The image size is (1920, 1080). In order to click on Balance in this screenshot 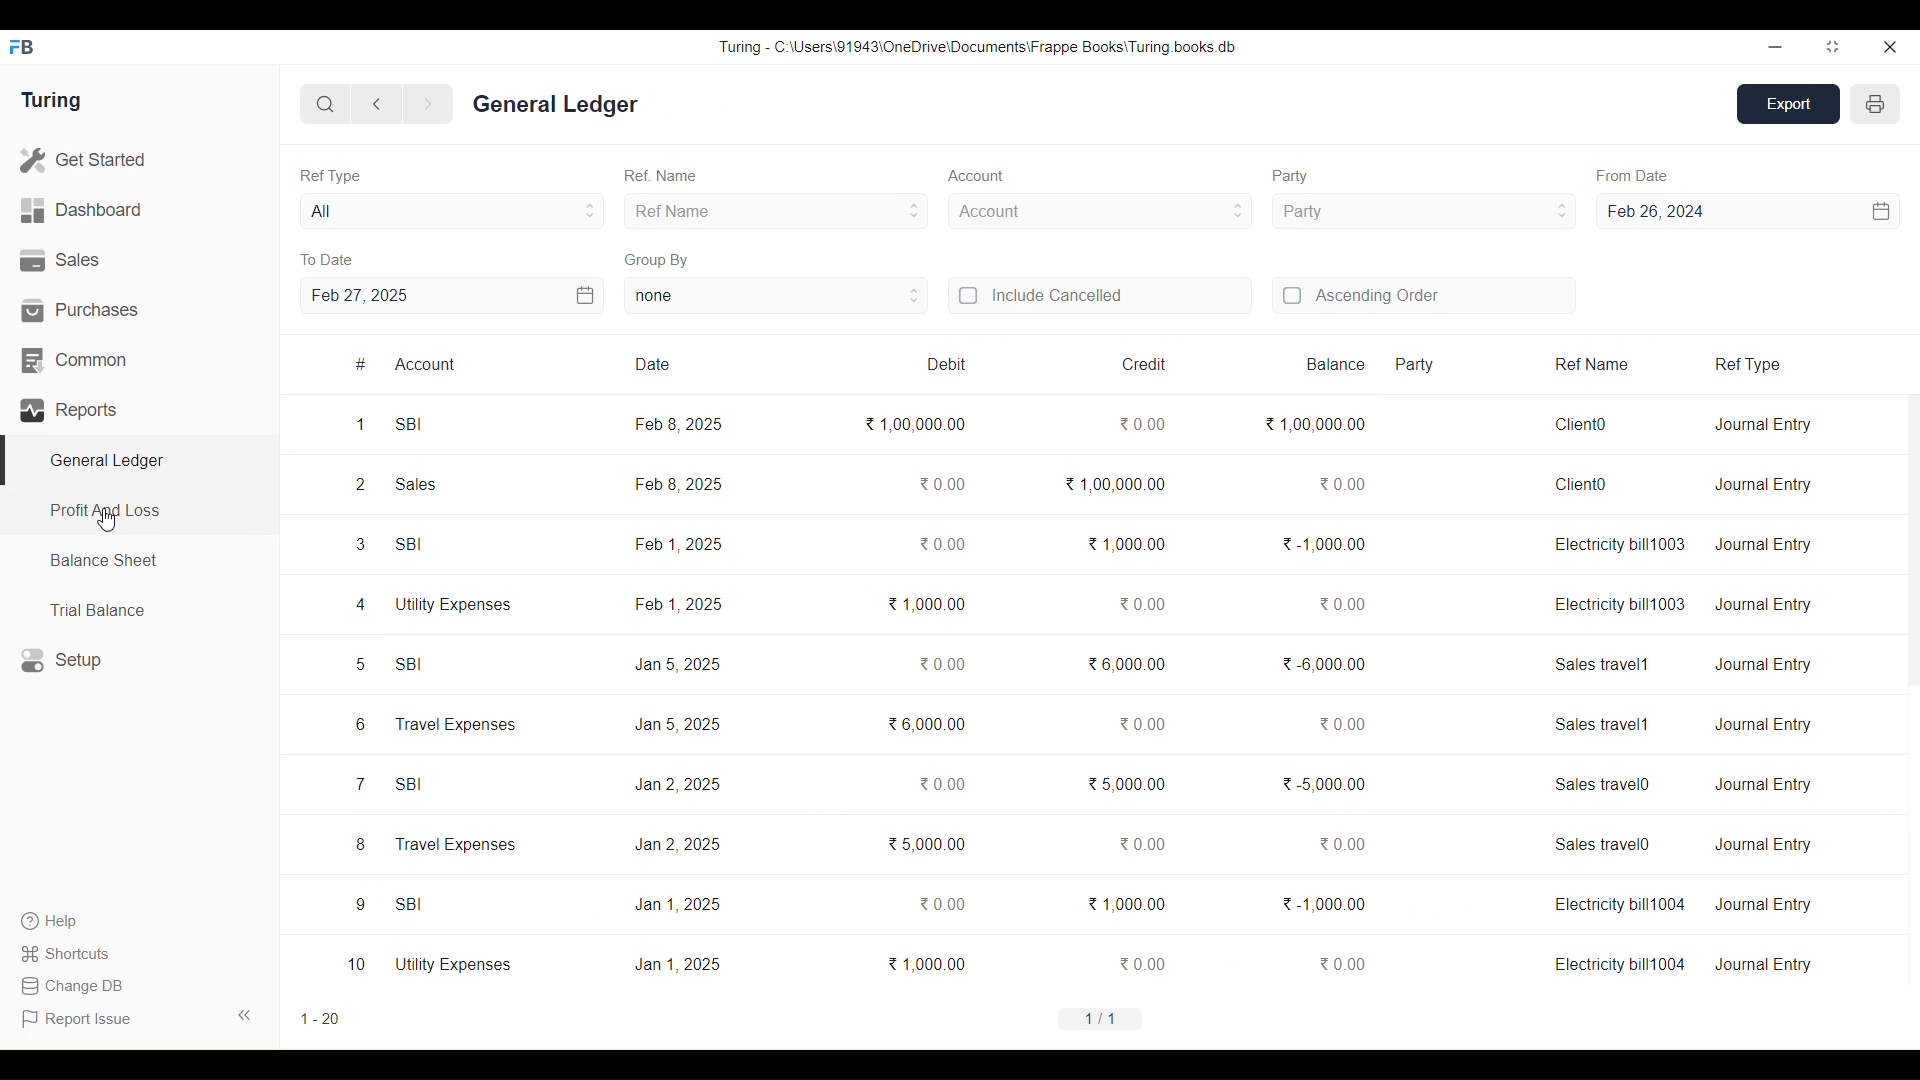, I will do `click(1316, 364)`.